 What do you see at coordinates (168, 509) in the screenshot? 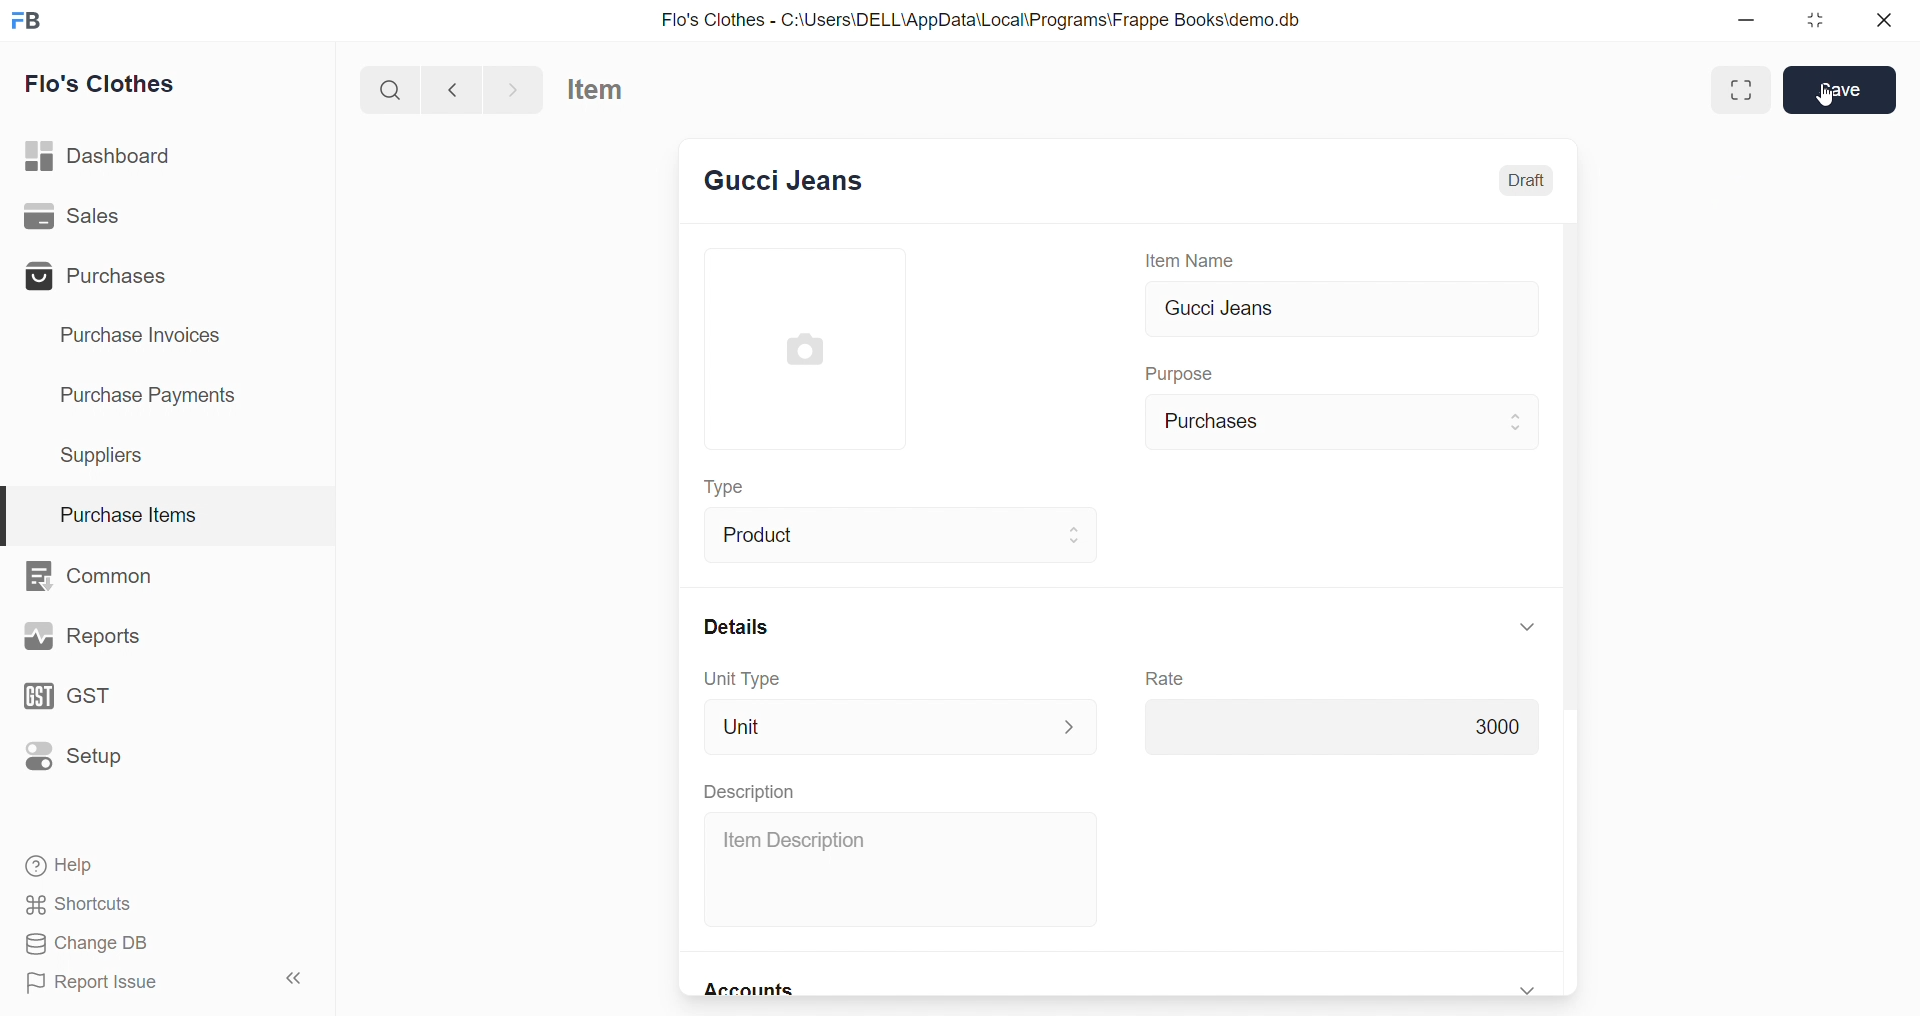
I see `Purchase Items` at bounding box center [168, 509].